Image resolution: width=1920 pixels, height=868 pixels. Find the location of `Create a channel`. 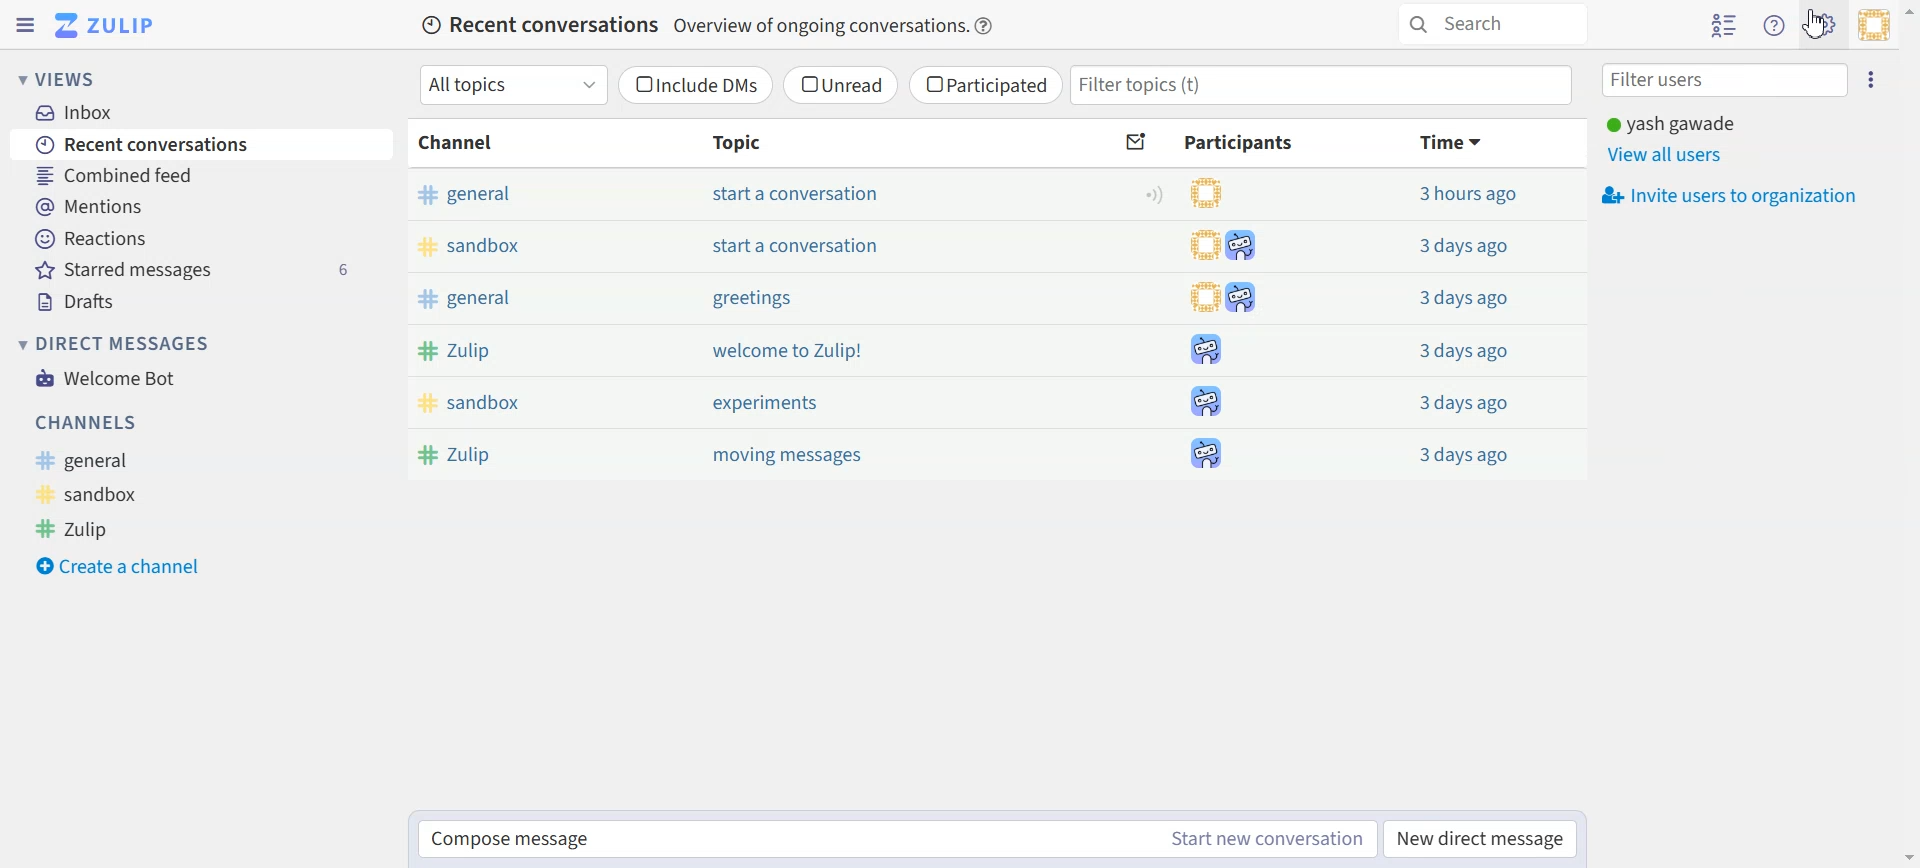

Create a channel is located at coordinates (117, 567).